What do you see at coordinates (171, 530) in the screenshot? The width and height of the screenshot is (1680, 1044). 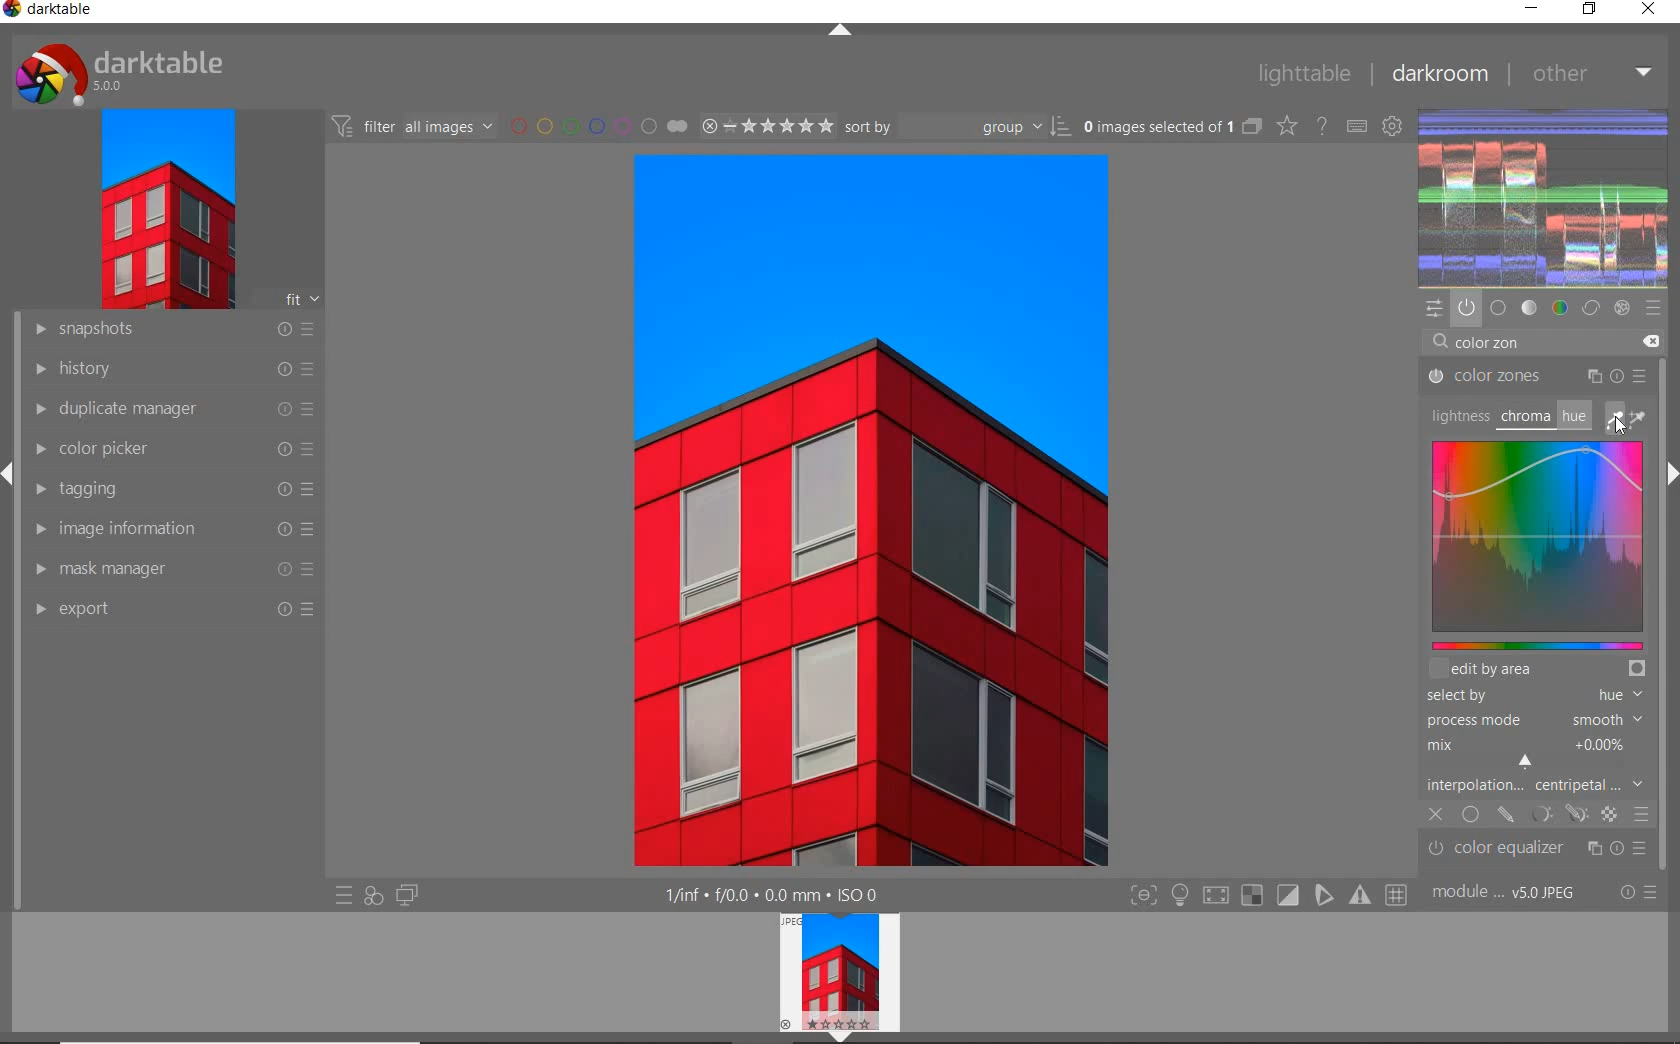 I see `image information` at bounding box center [171, 530].